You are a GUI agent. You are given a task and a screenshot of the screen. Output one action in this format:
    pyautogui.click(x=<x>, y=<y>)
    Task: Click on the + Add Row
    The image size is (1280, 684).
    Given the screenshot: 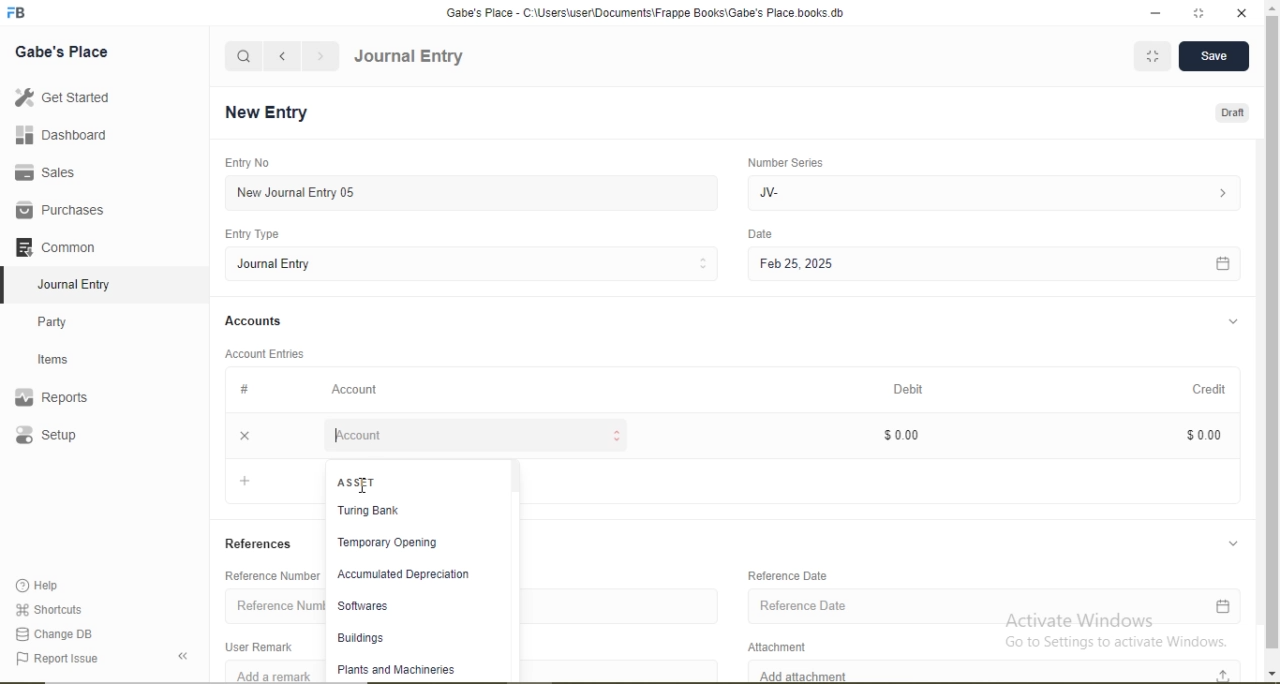 What is the action you would take?
    pyautogui.click(x=270, y=484)
    